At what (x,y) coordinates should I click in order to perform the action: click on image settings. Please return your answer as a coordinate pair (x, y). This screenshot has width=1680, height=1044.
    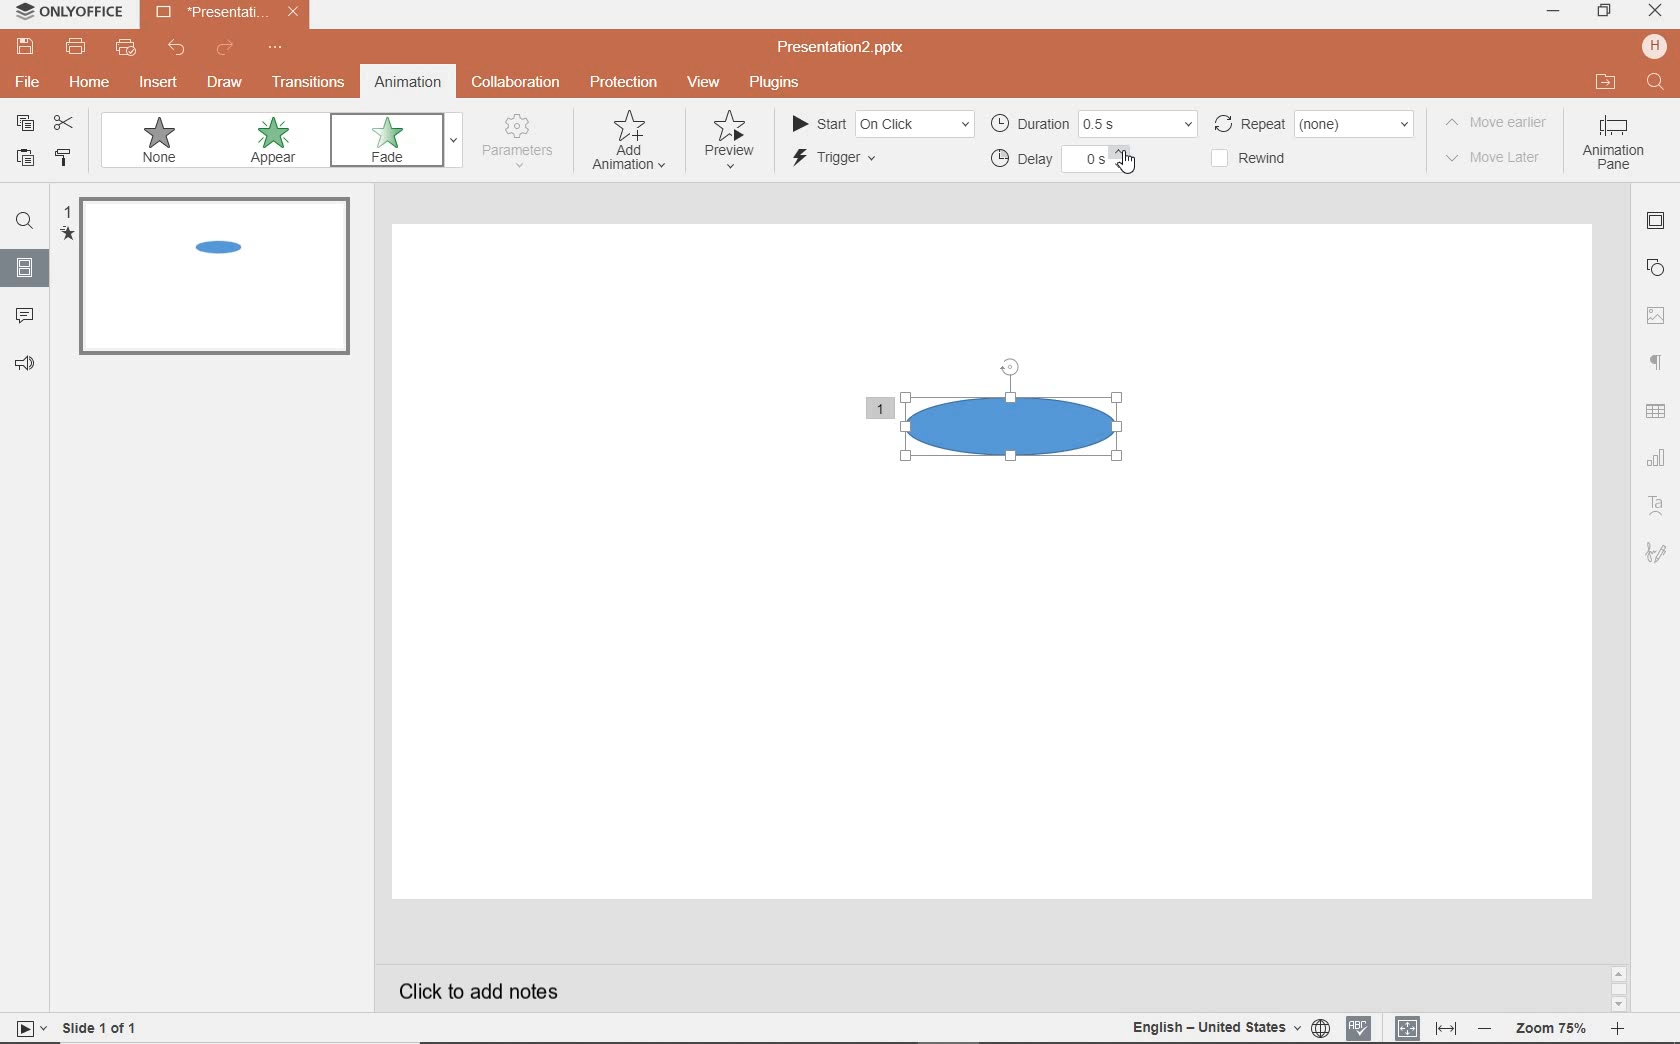
    Looking at the image, I should click on (1656, 315).